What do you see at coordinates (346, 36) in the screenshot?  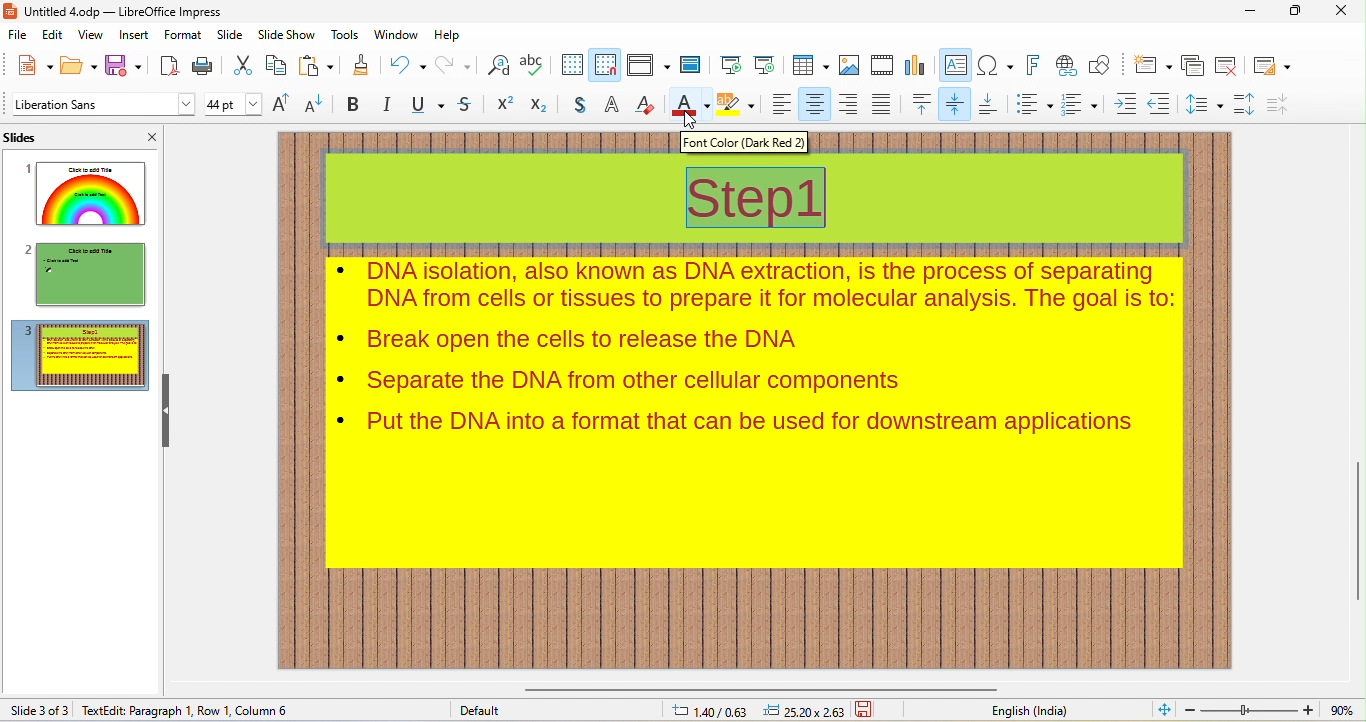 I see `tools` at bounding box center [346, 36].